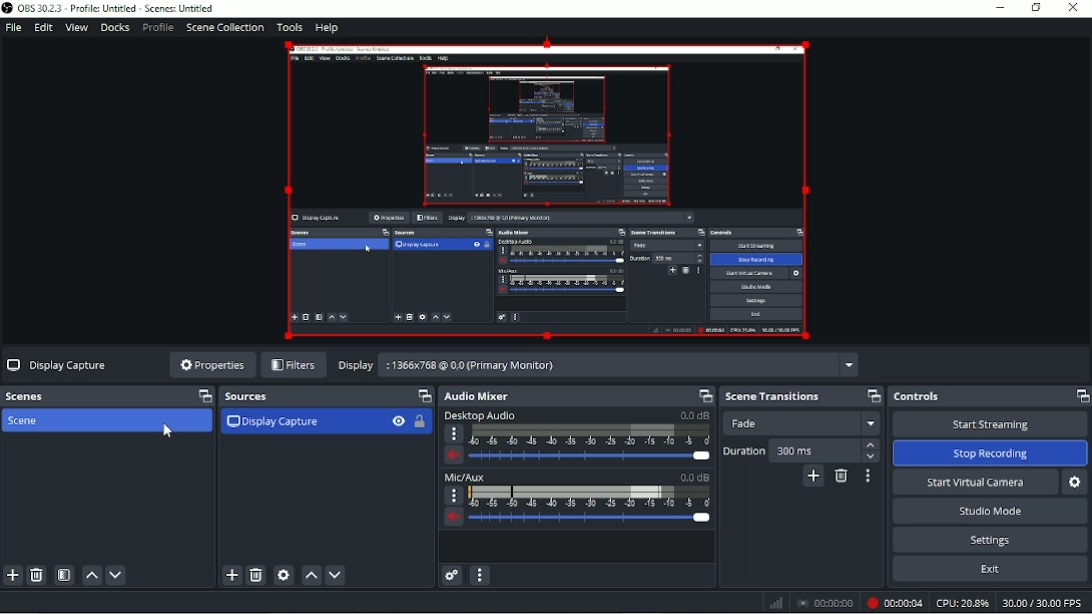 Image resolution: width=1092 pixels, height=614 pixels. What do you see at coordinates (694, 415) in the screenshot?
I see `0.0 dB` at bounding box center [694, 415].